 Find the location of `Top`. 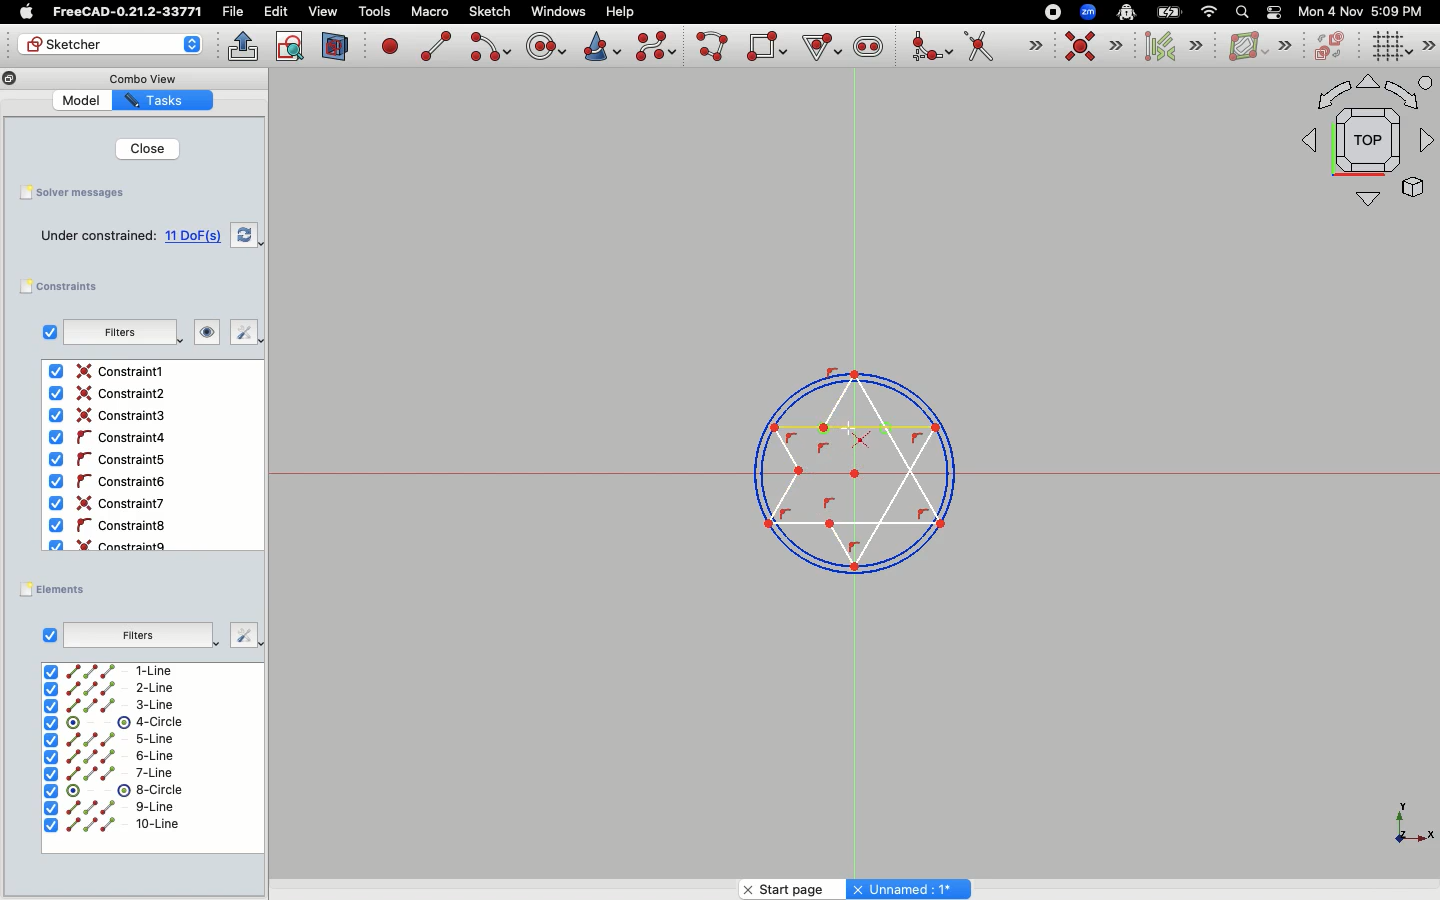

Top is located at coordinates (1358, 145).